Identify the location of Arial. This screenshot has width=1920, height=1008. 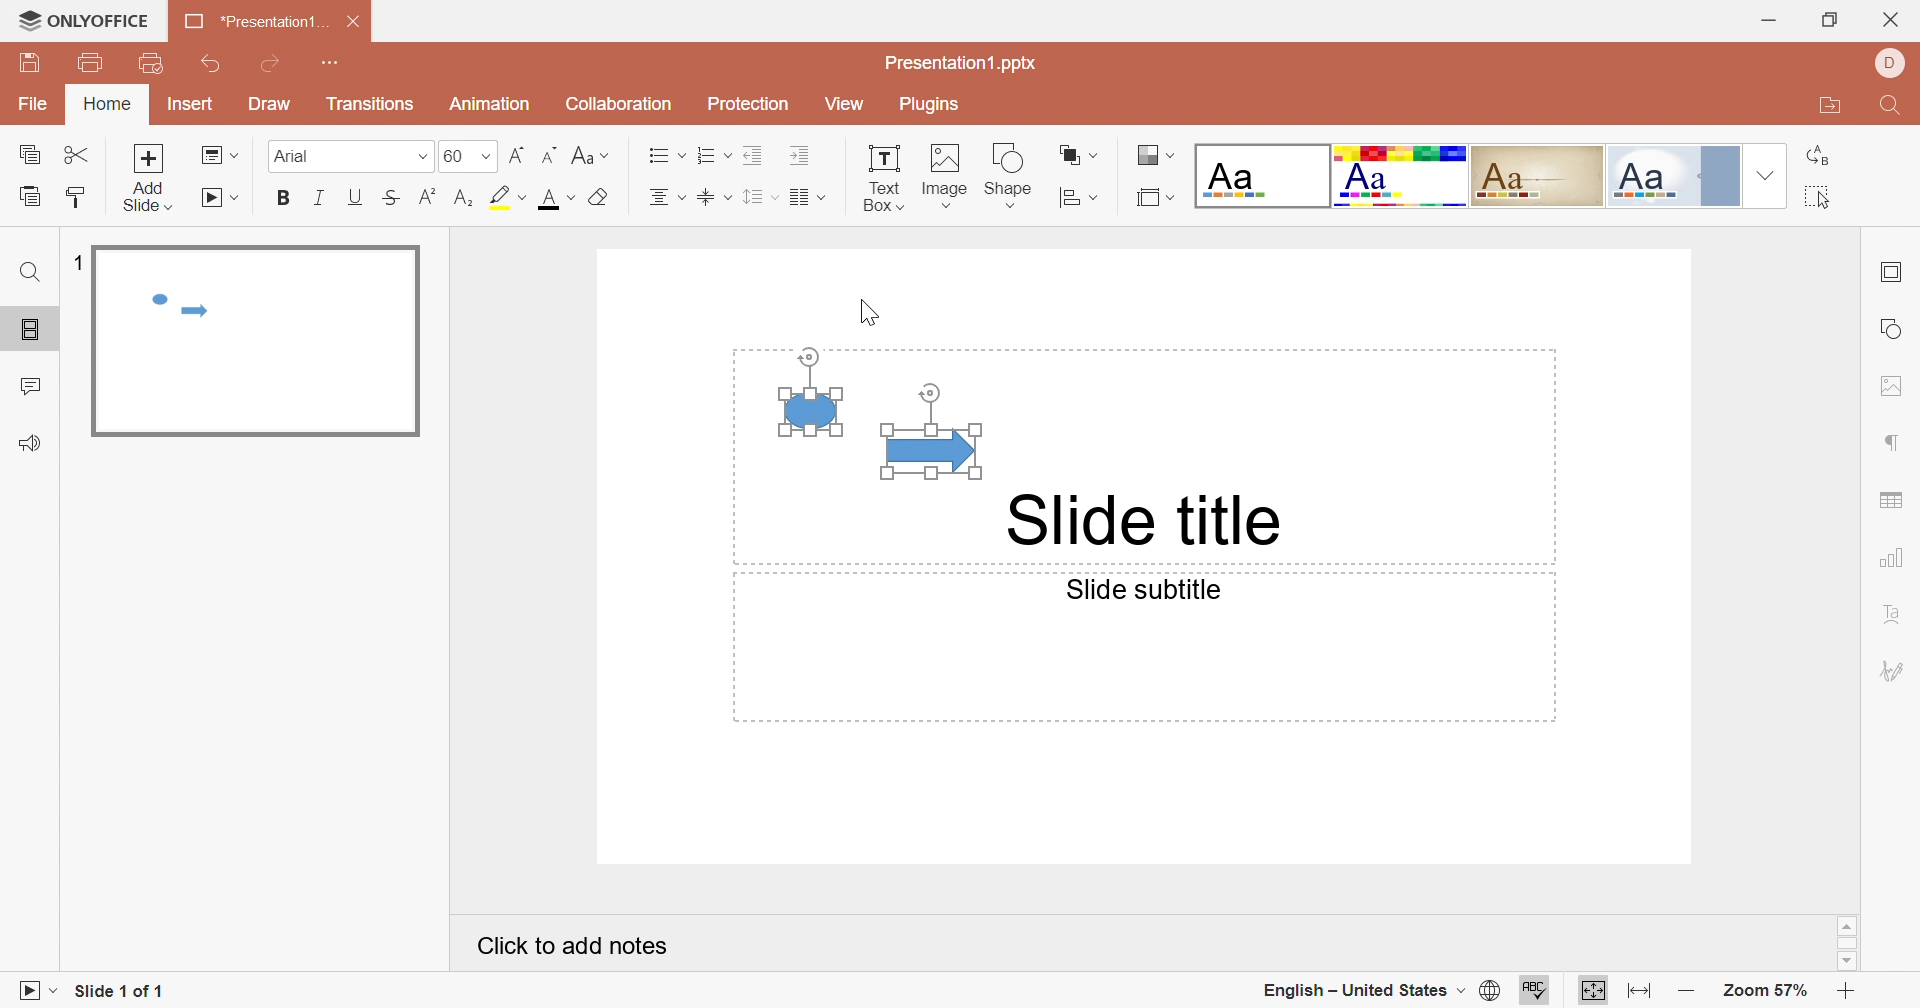
(350, 156).